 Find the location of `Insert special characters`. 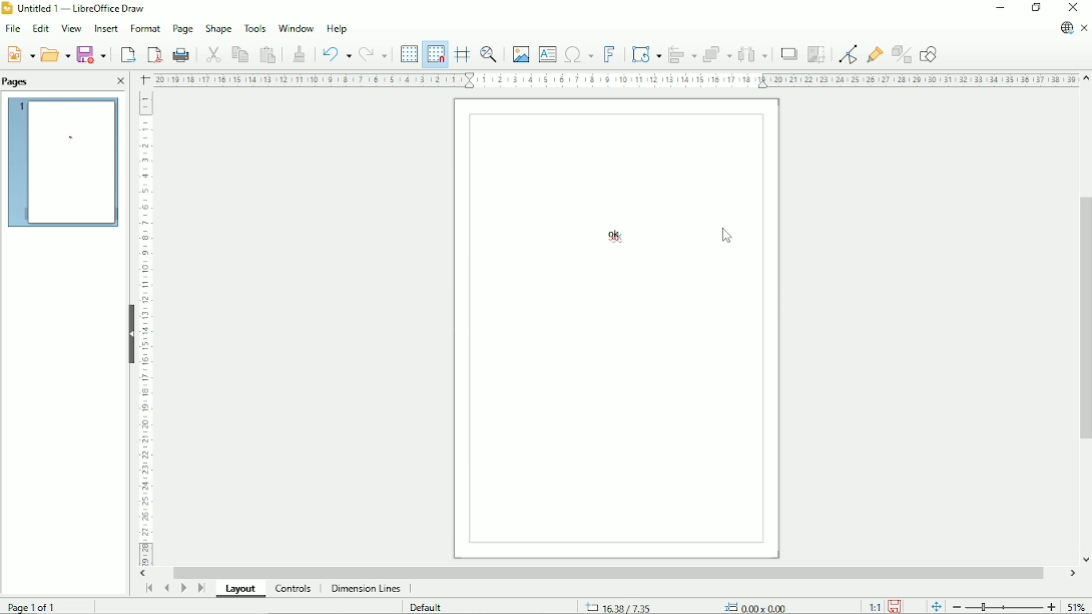

Insert special characters is located at coordinates (578, 53).